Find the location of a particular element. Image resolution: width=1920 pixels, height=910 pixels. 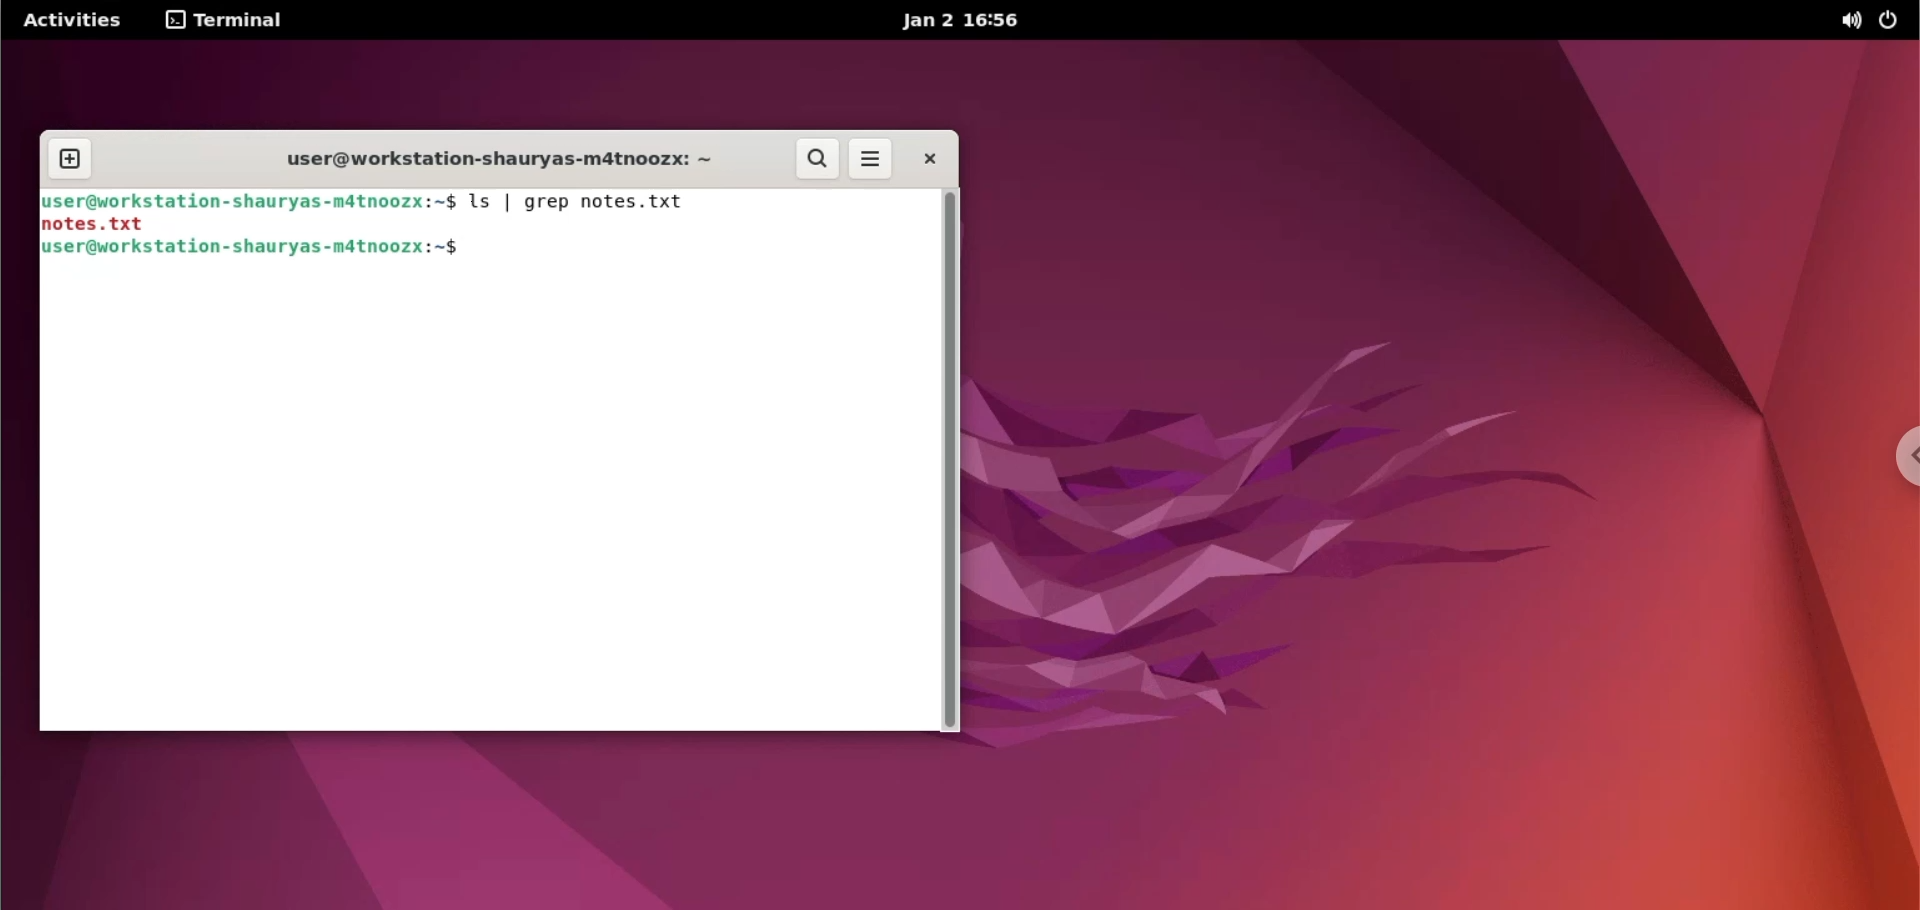

close is located at coordinates (922, 161).